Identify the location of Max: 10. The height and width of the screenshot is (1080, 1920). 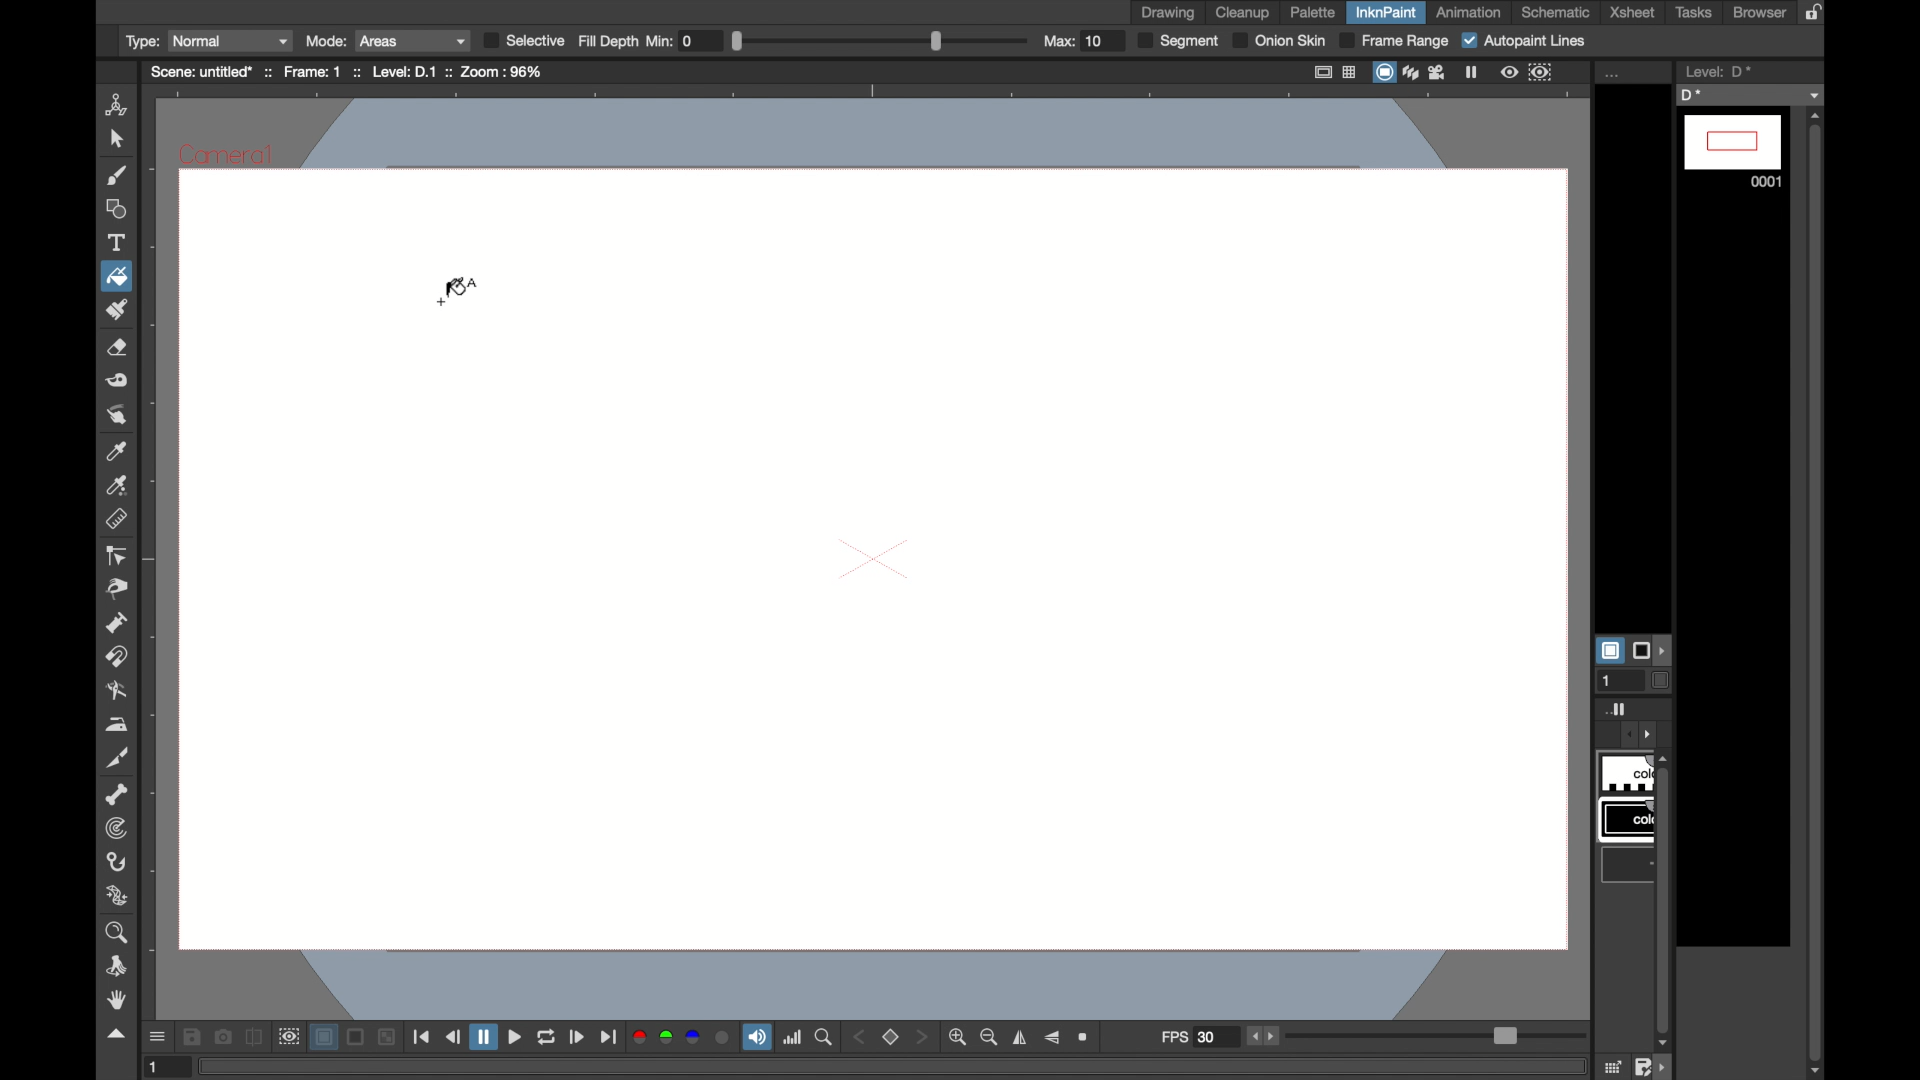
(1083, 41).